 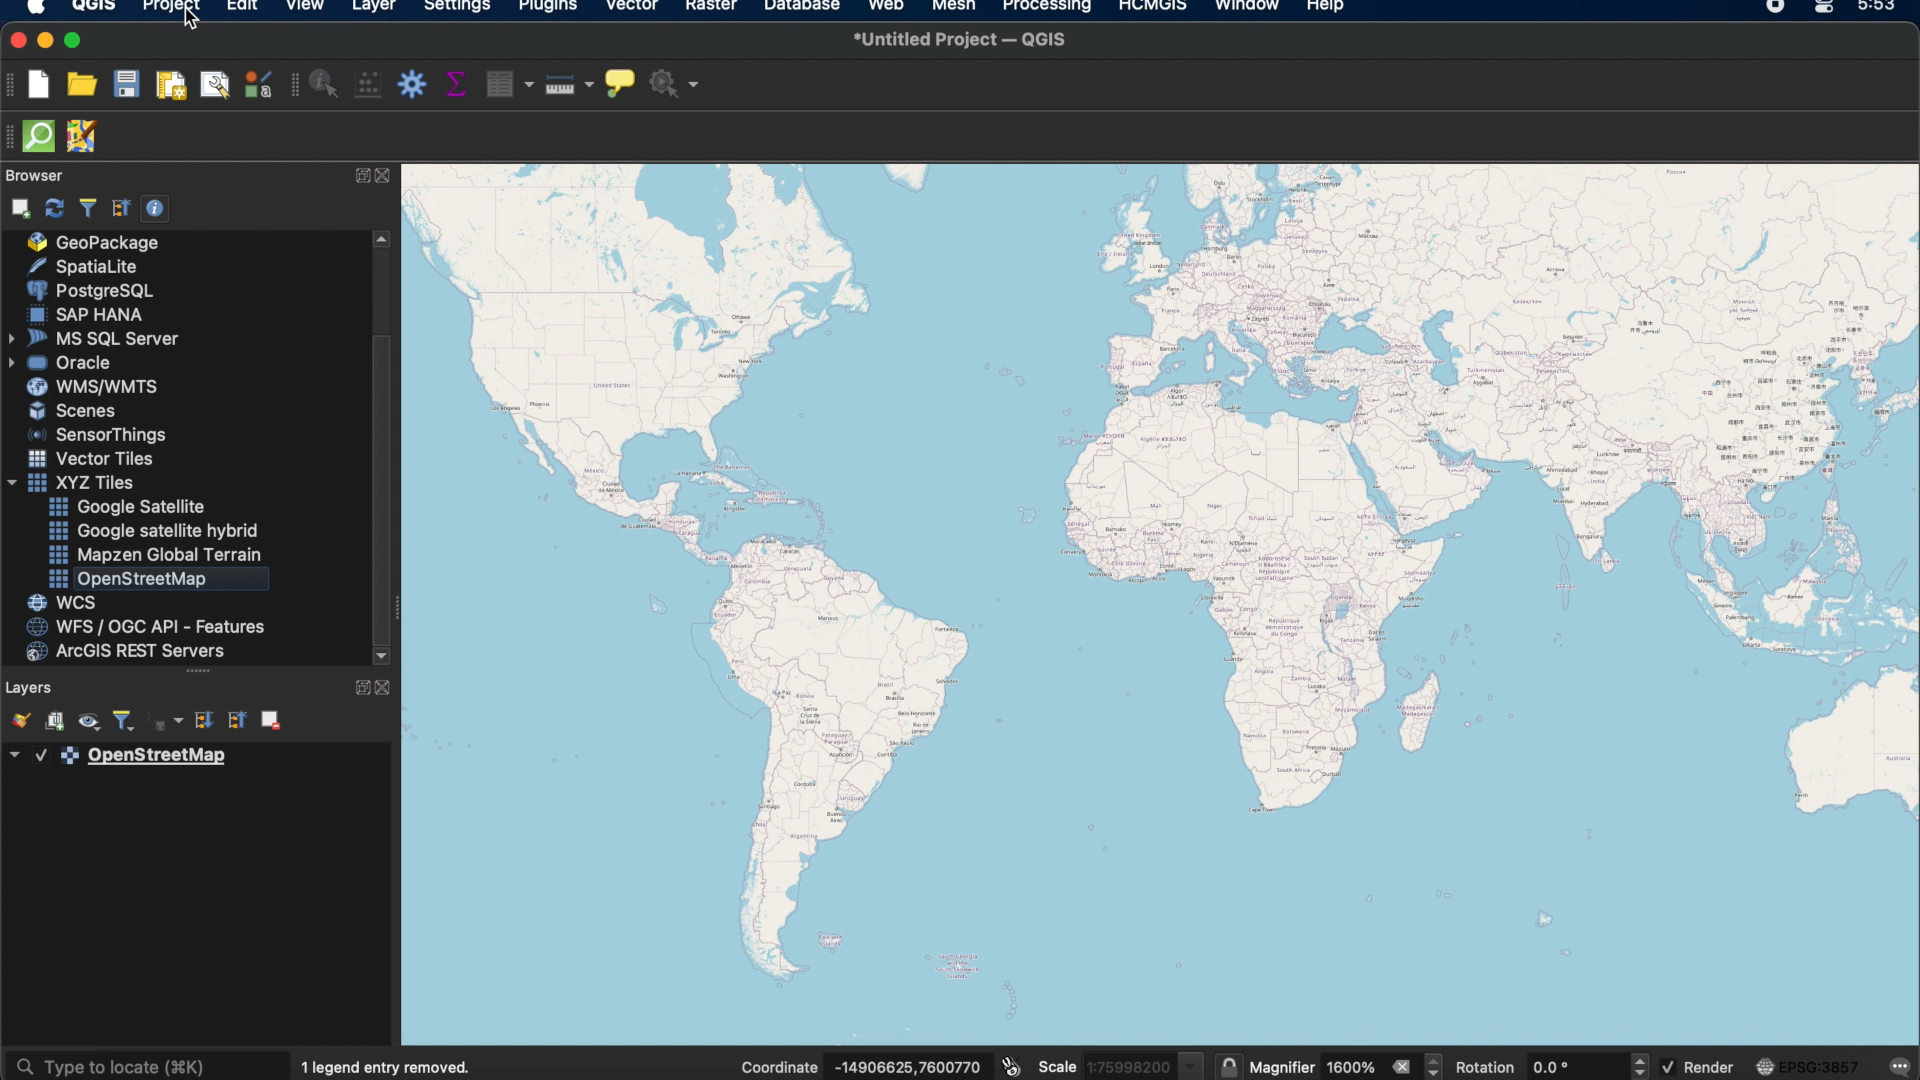 What do you see at coordinates (886, 8) in the screenshot?
I see `web` at bounding box center [886, 8].